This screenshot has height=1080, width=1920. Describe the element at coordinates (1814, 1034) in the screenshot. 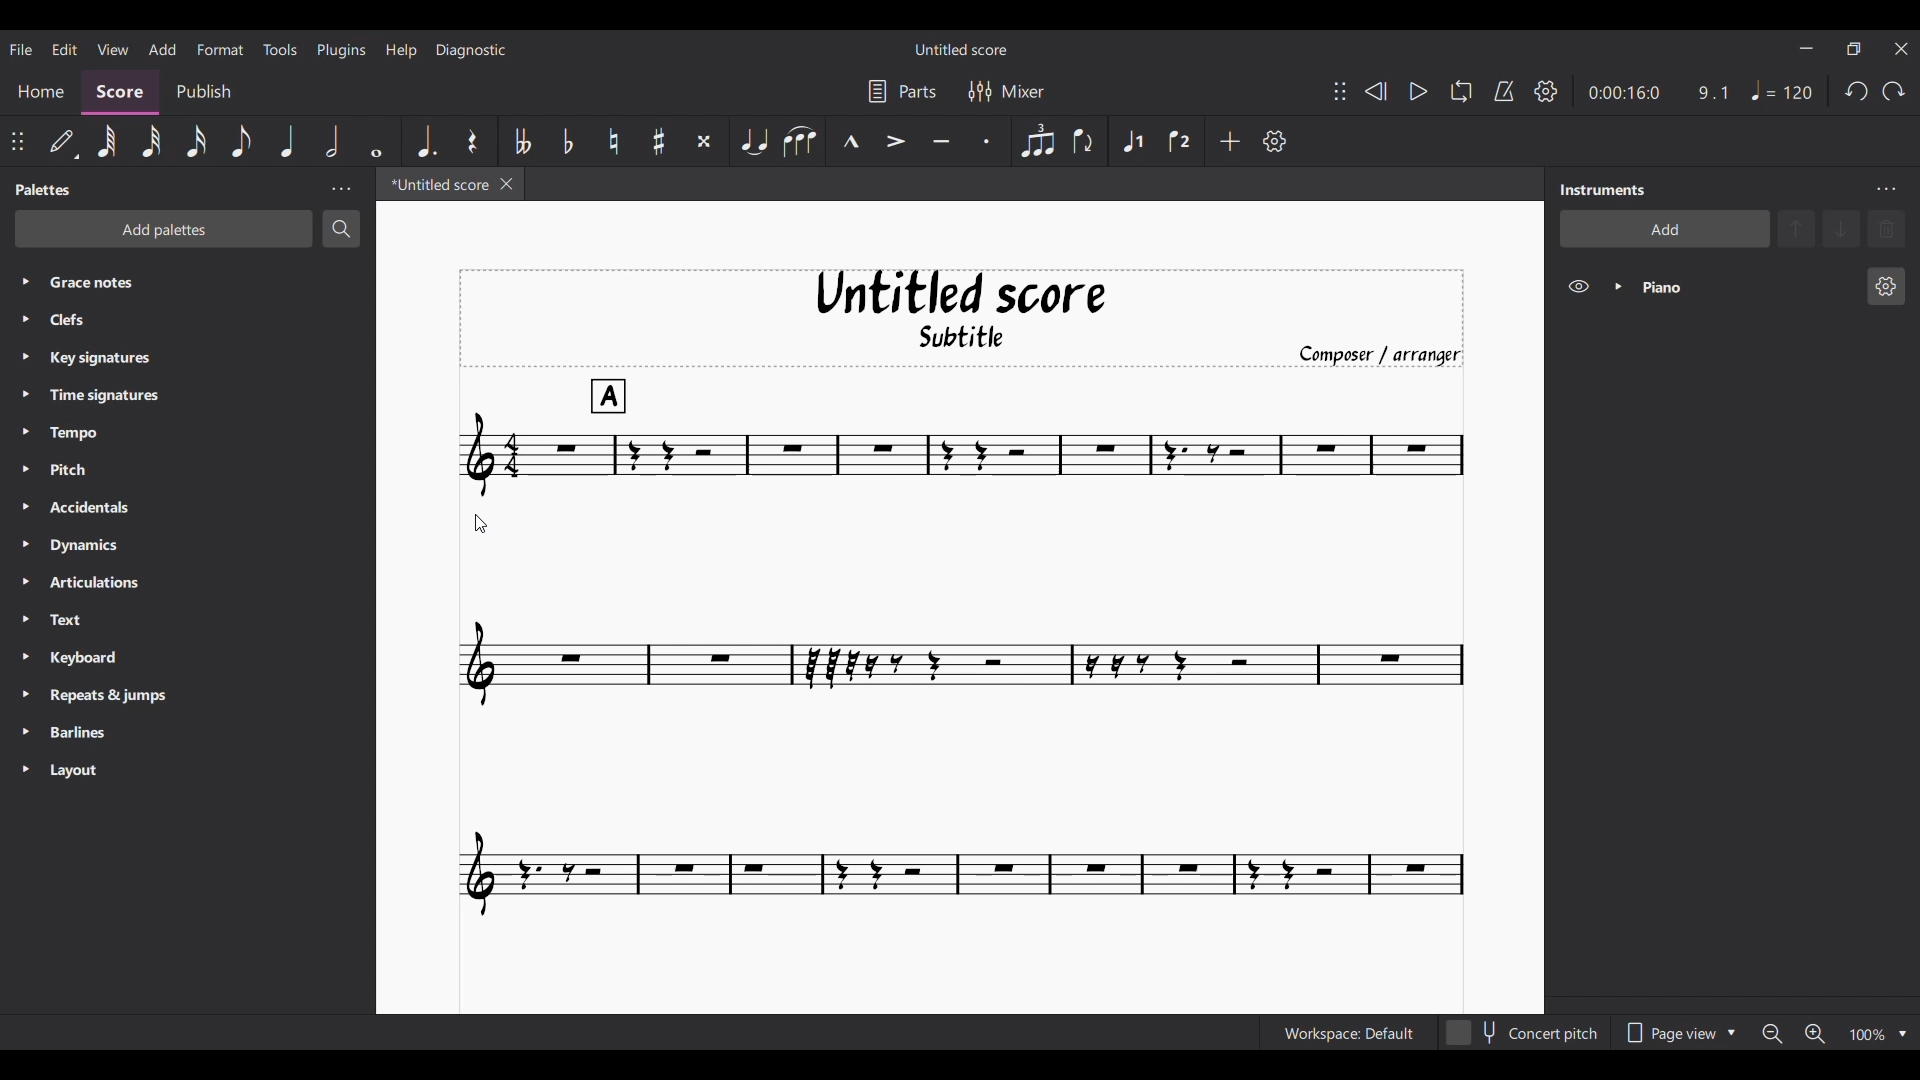

I see `Zoom in` at that location.